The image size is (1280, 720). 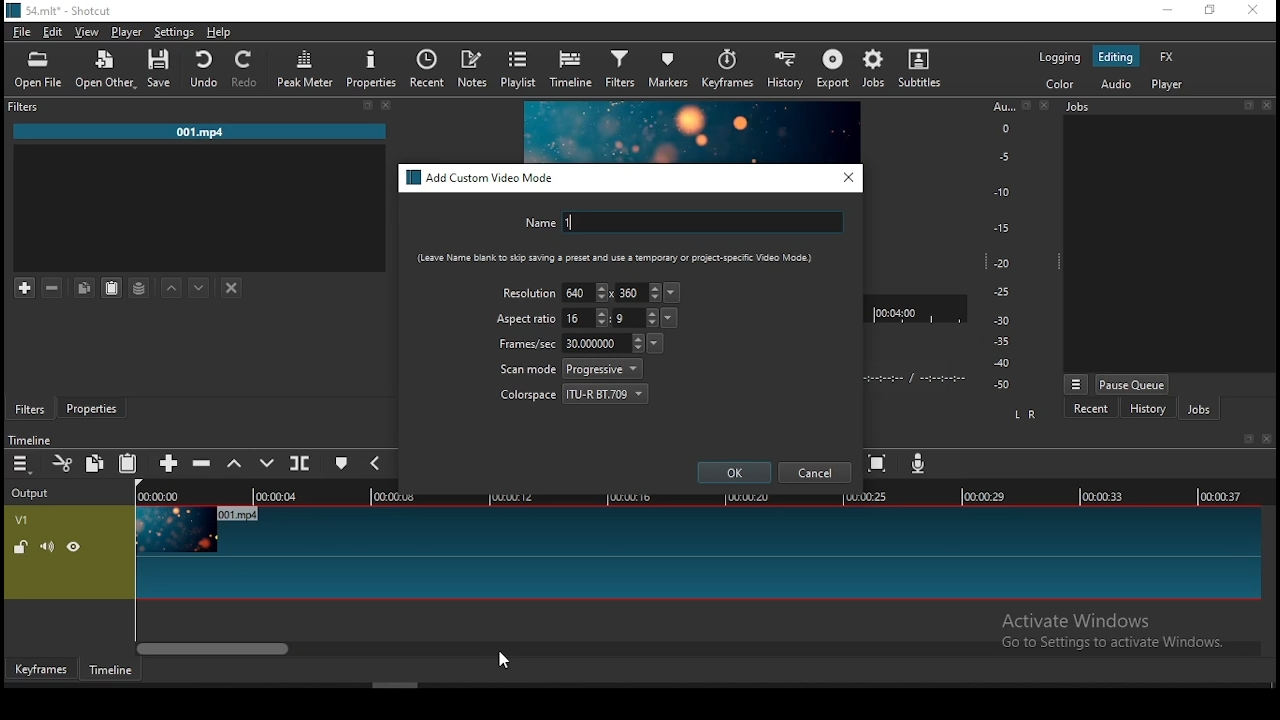 I want to click on lift, so click(x=235, y=464).